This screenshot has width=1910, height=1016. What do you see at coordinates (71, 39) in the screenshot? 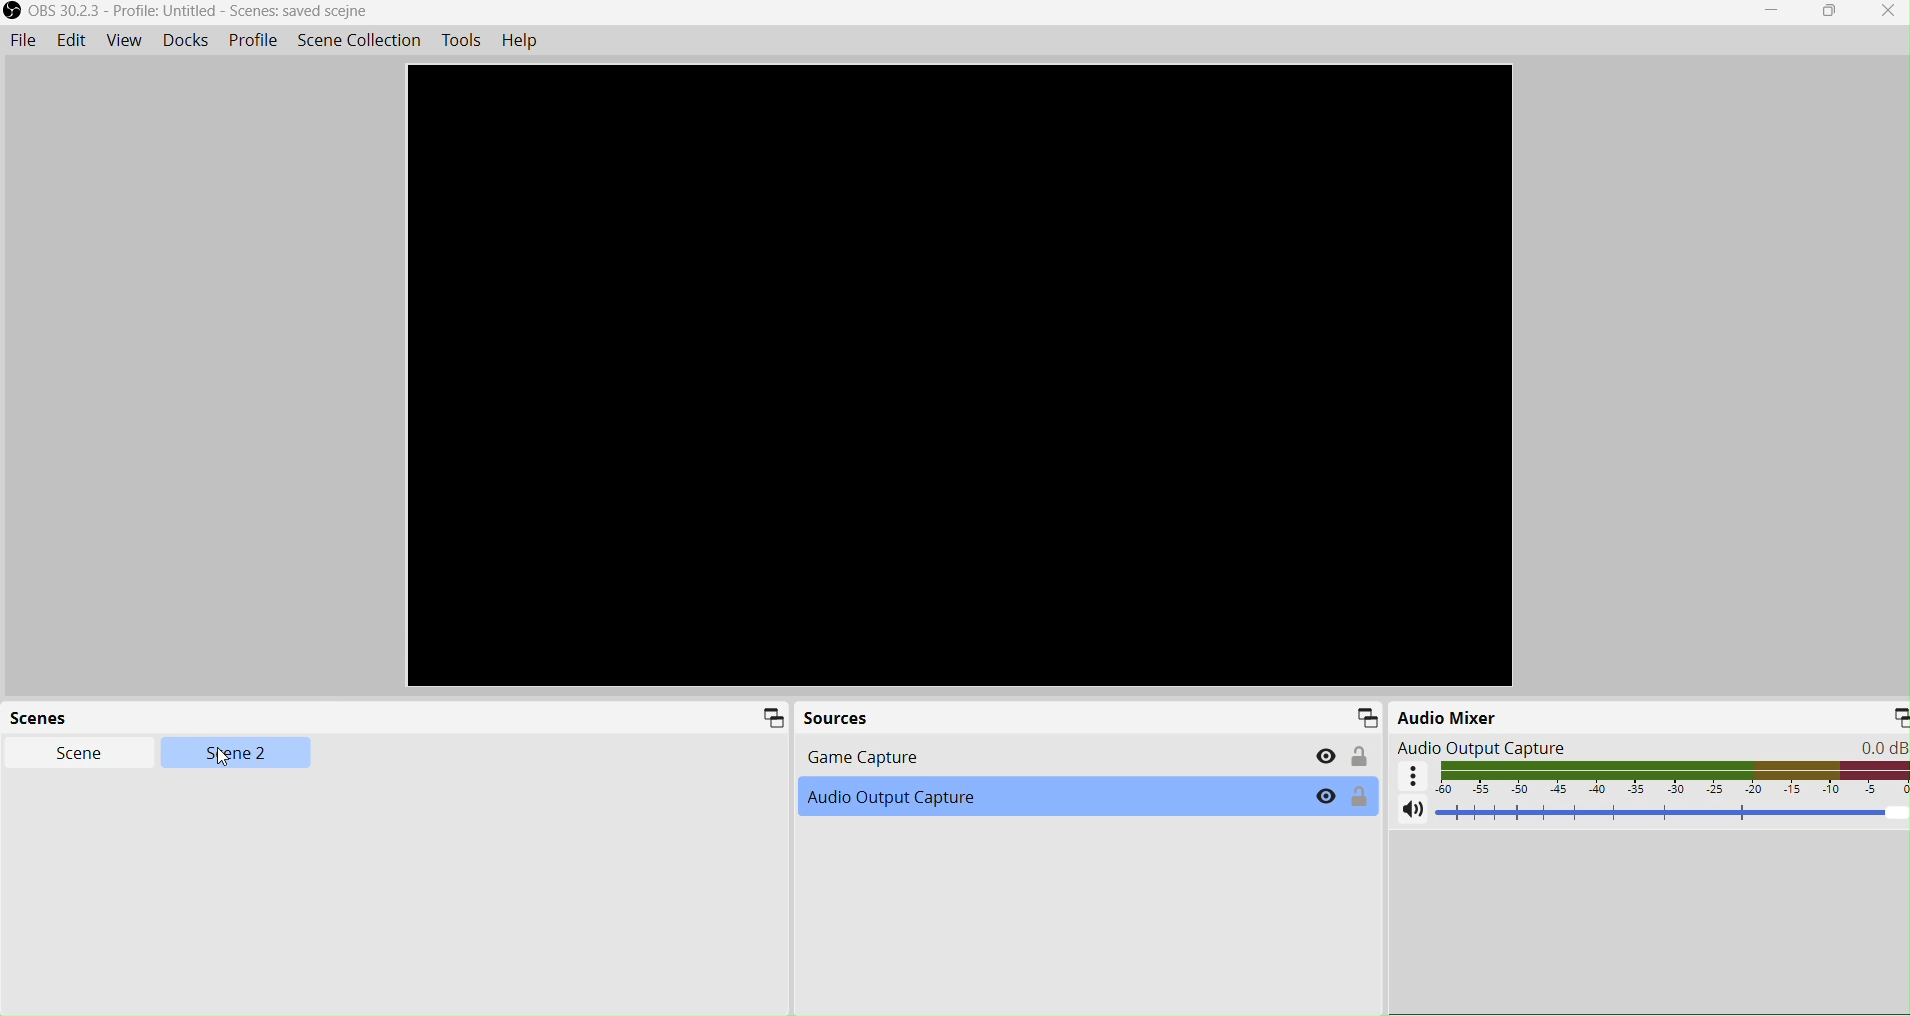
I see `Edit` at bounding box center [71, 39].